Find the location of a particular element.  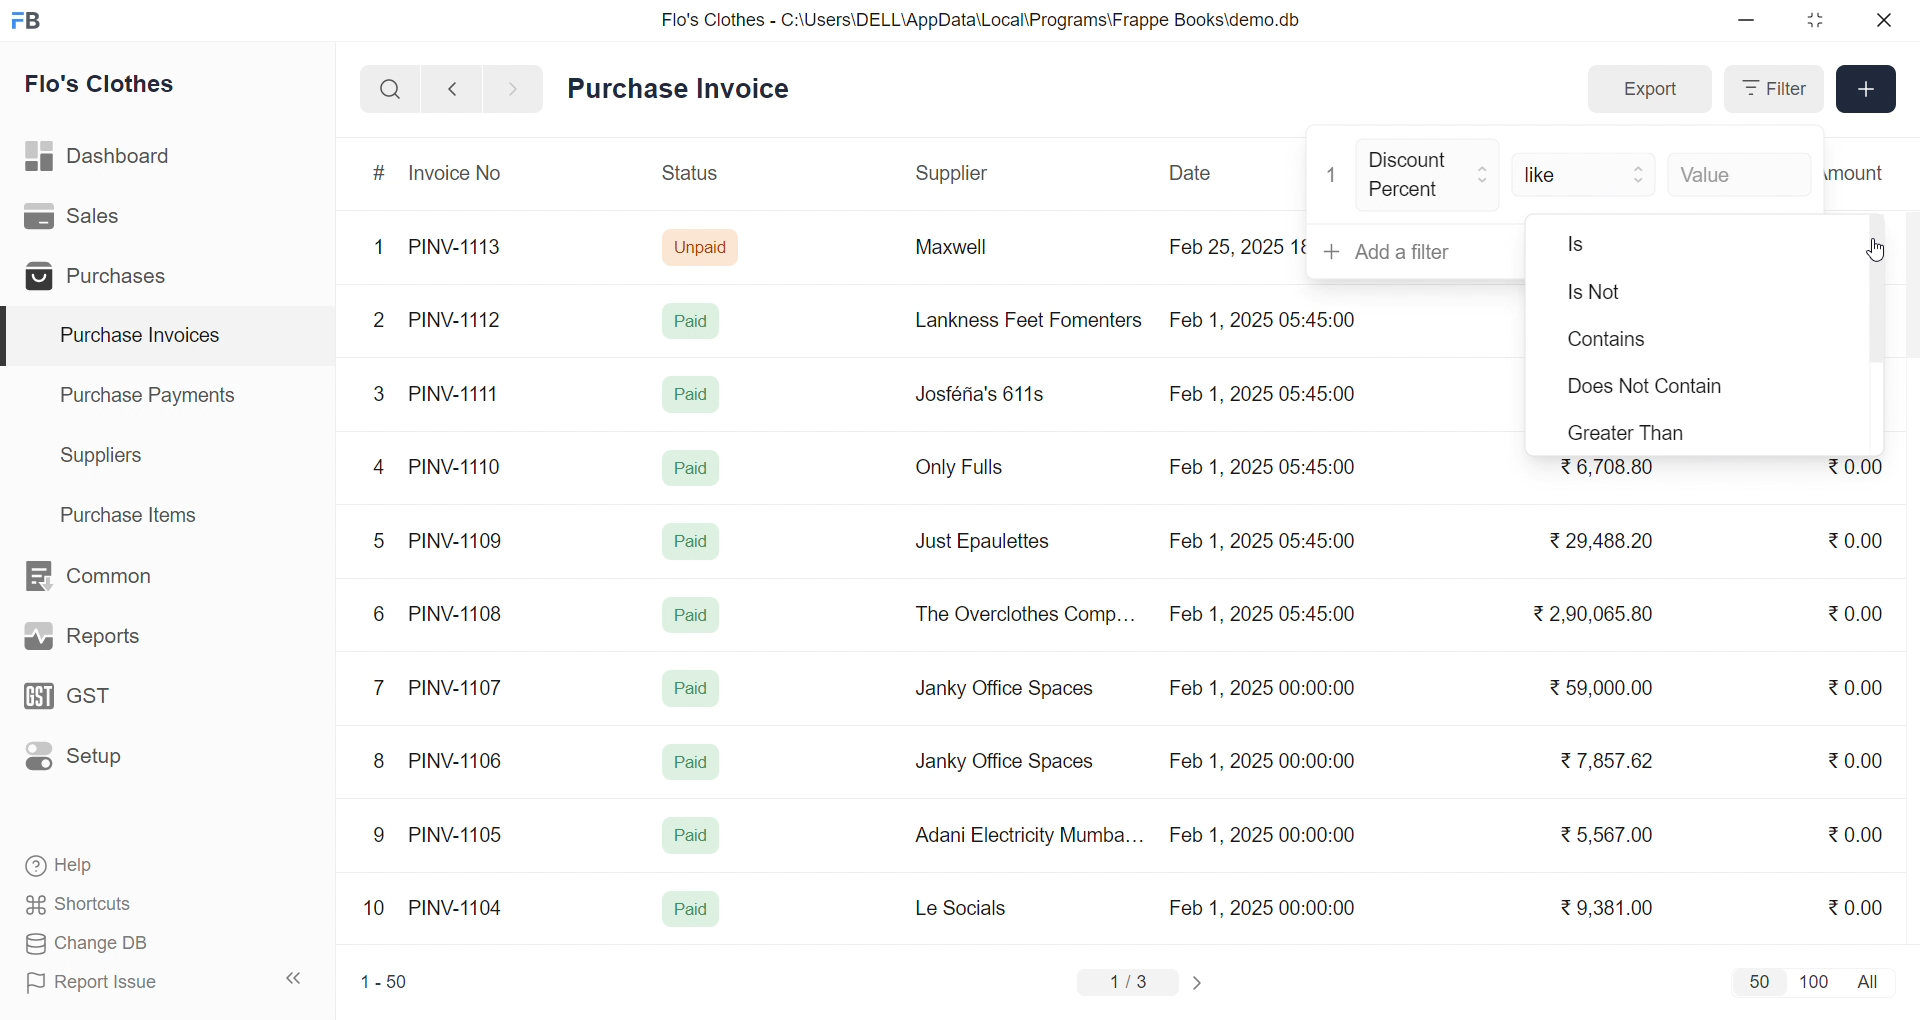

Paid is located at coordinates (689, 836).